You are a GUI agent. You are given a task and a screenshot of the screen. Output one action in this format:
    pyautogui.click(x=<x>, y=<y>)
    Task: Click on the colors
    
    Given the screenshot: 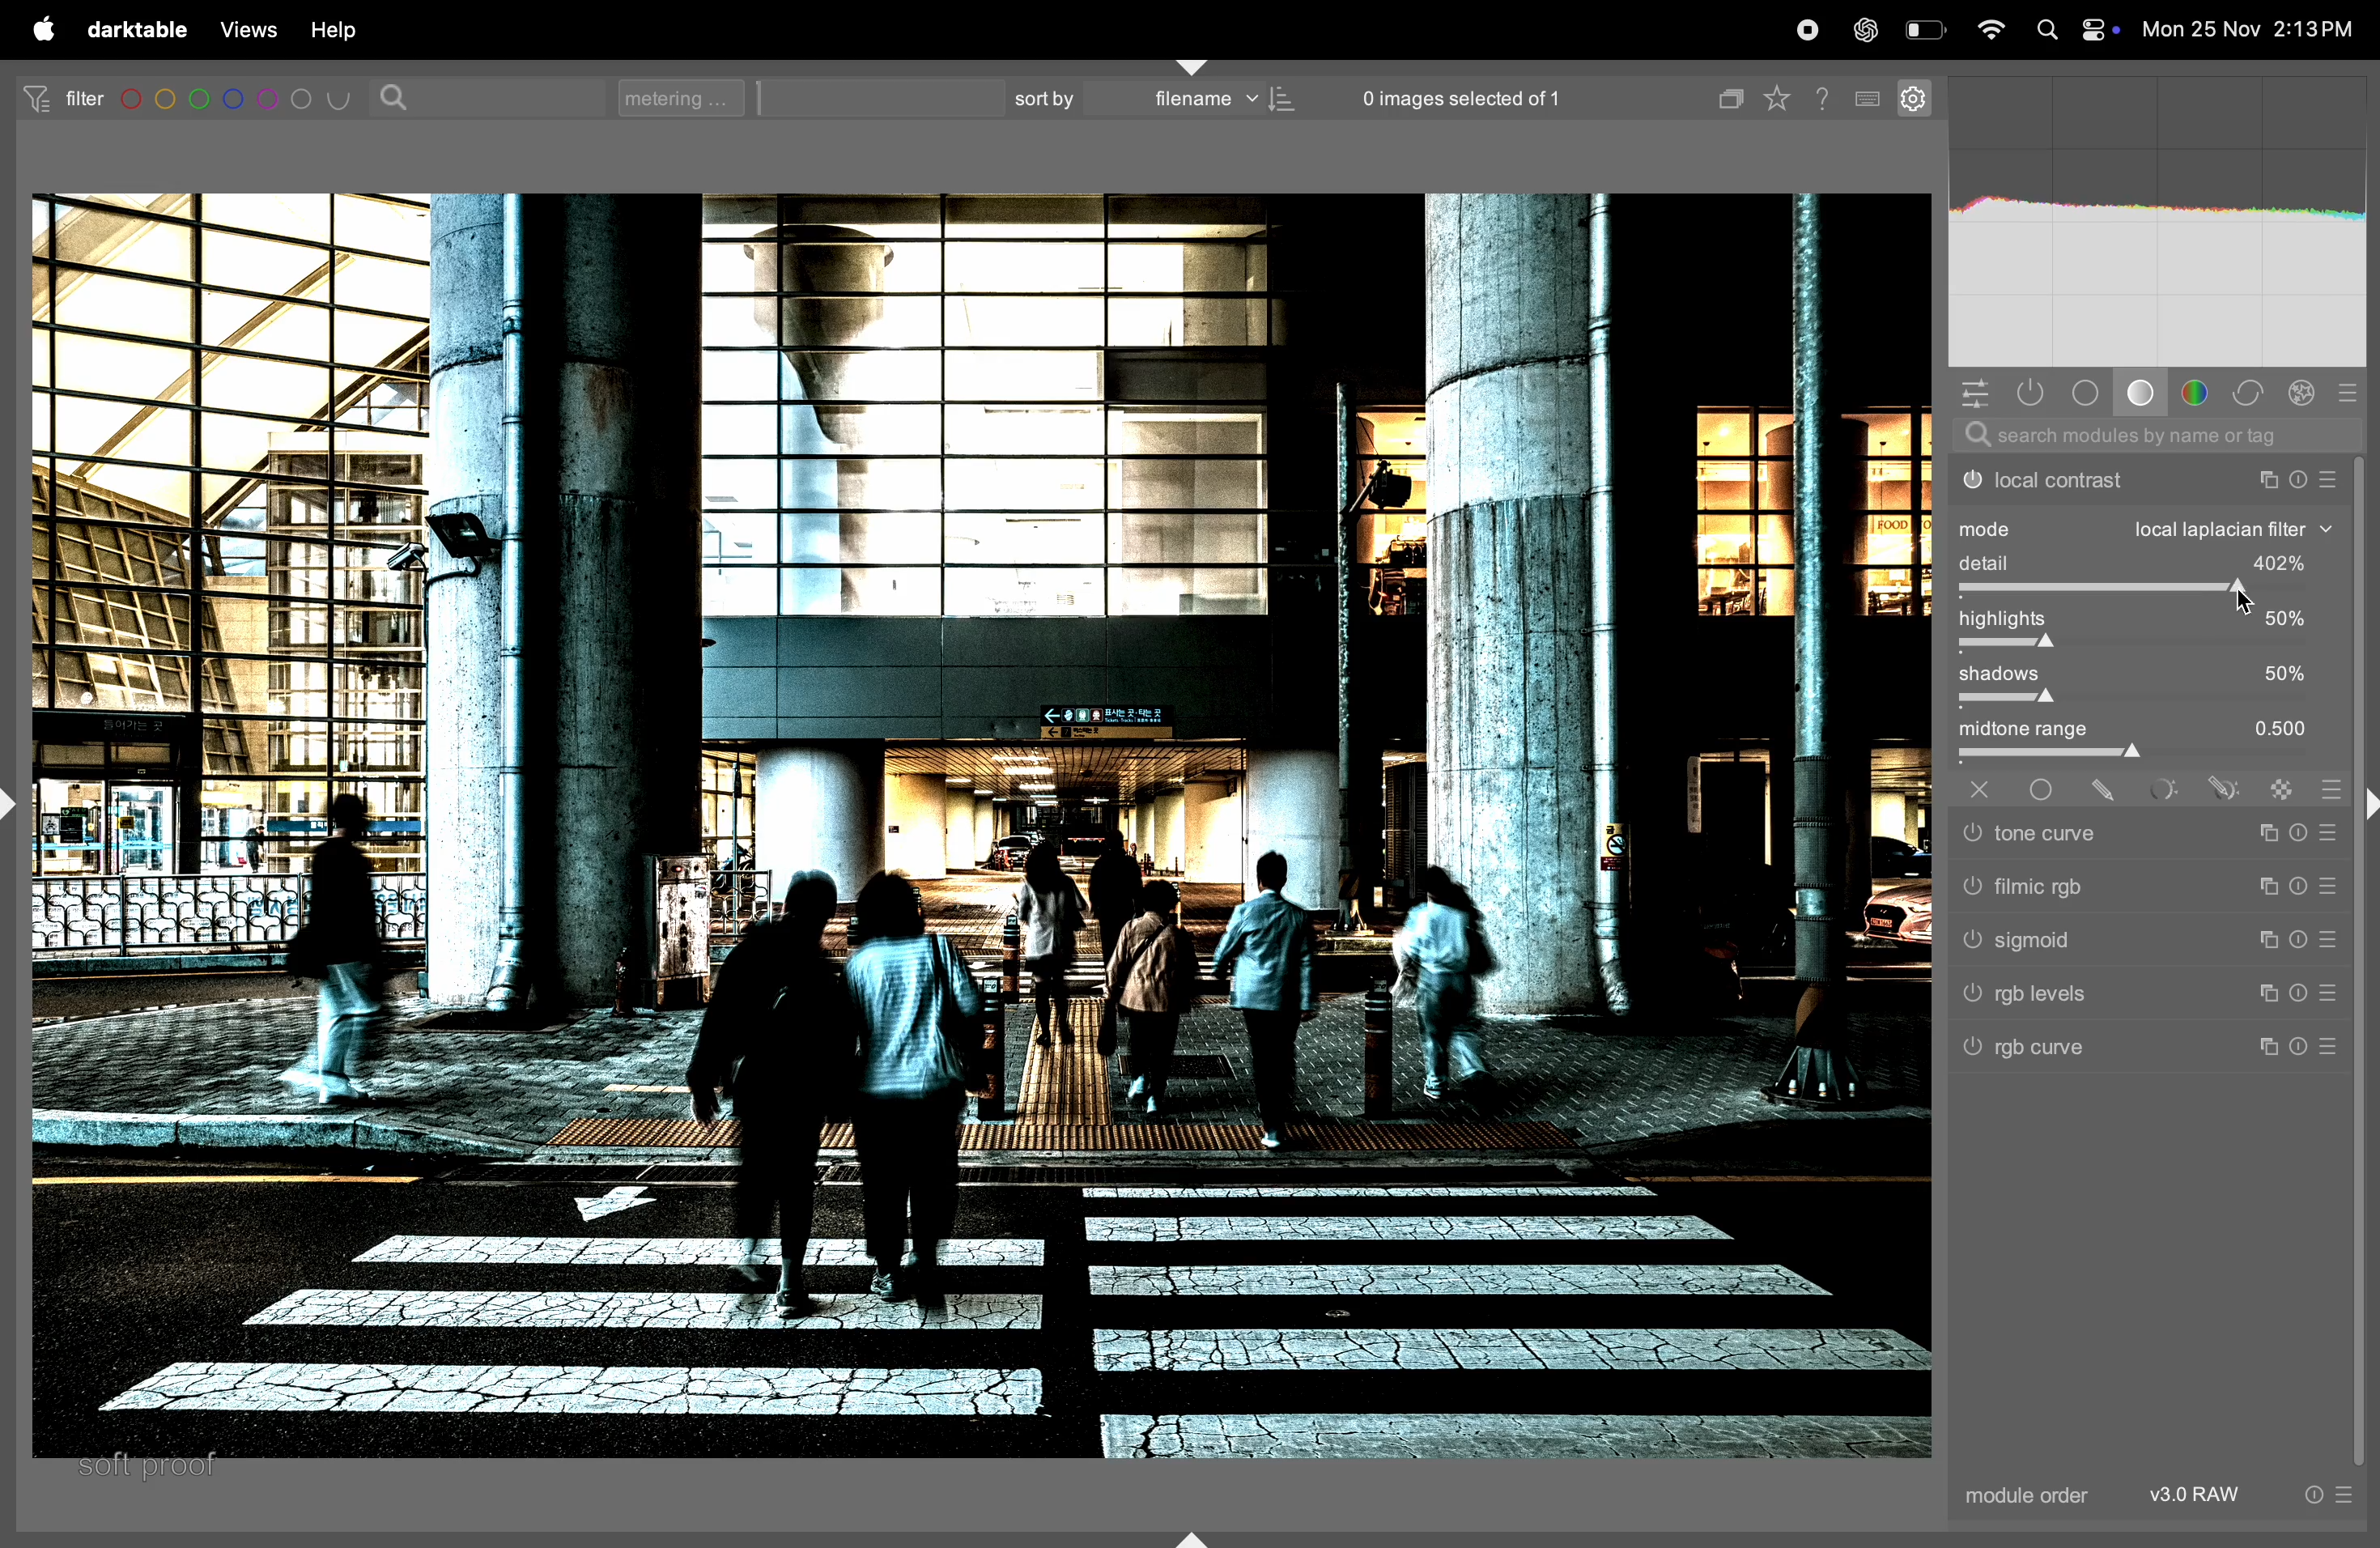 What is the action you would take?
    pyautogui.click(x=2198, y=391)
    